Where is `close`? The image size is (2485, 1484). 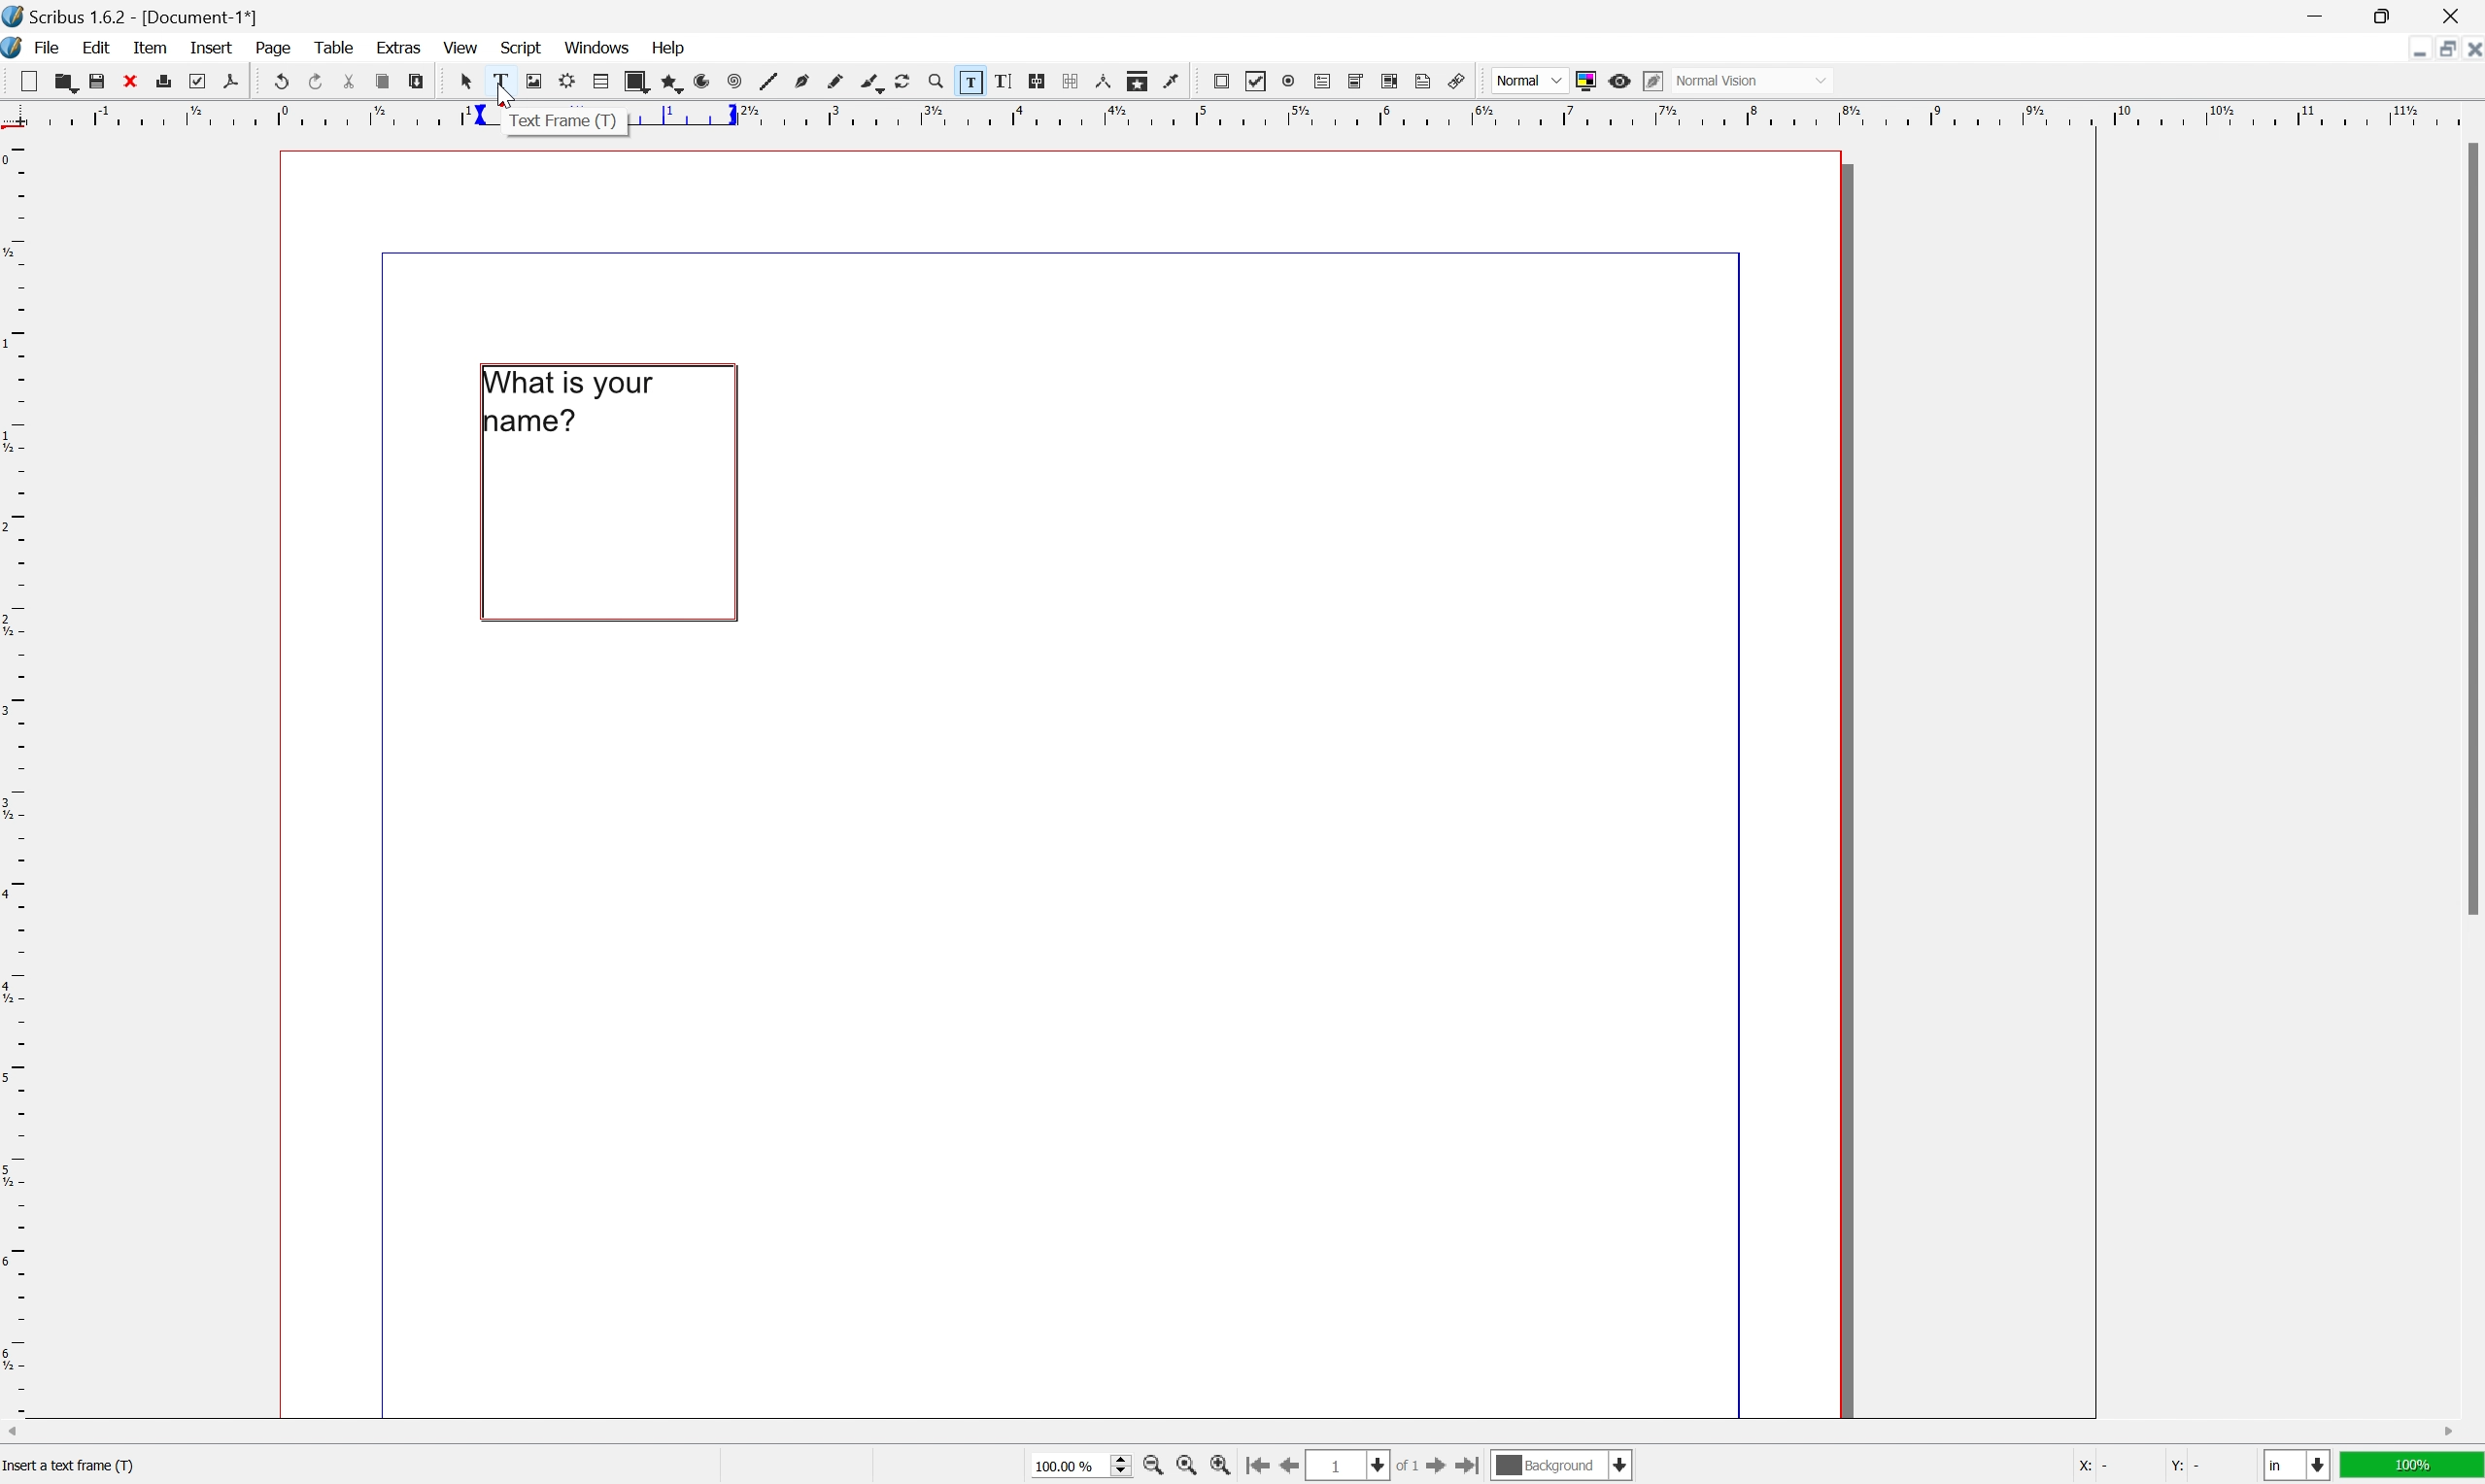 close is located at coordinates (2469, 52).